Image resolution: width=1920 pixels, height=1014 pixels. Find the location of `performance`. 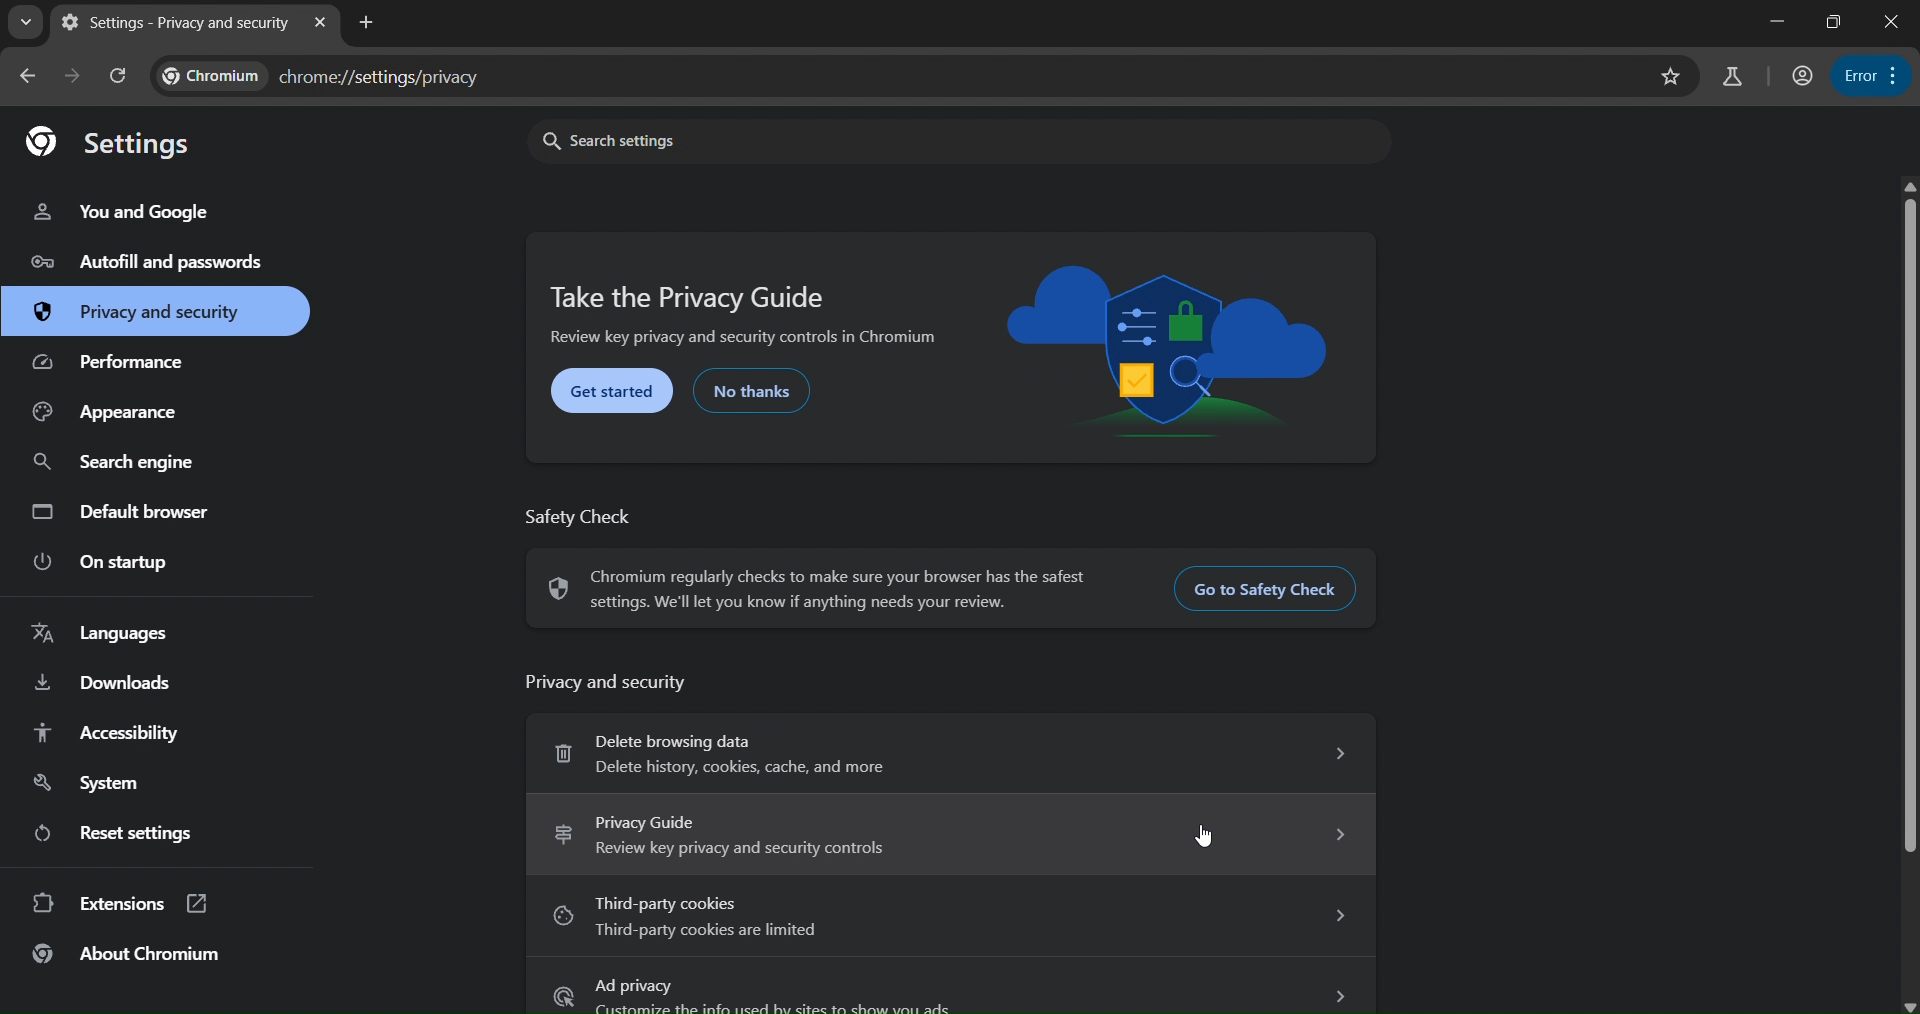

performance is located at coordinates (114, 360).